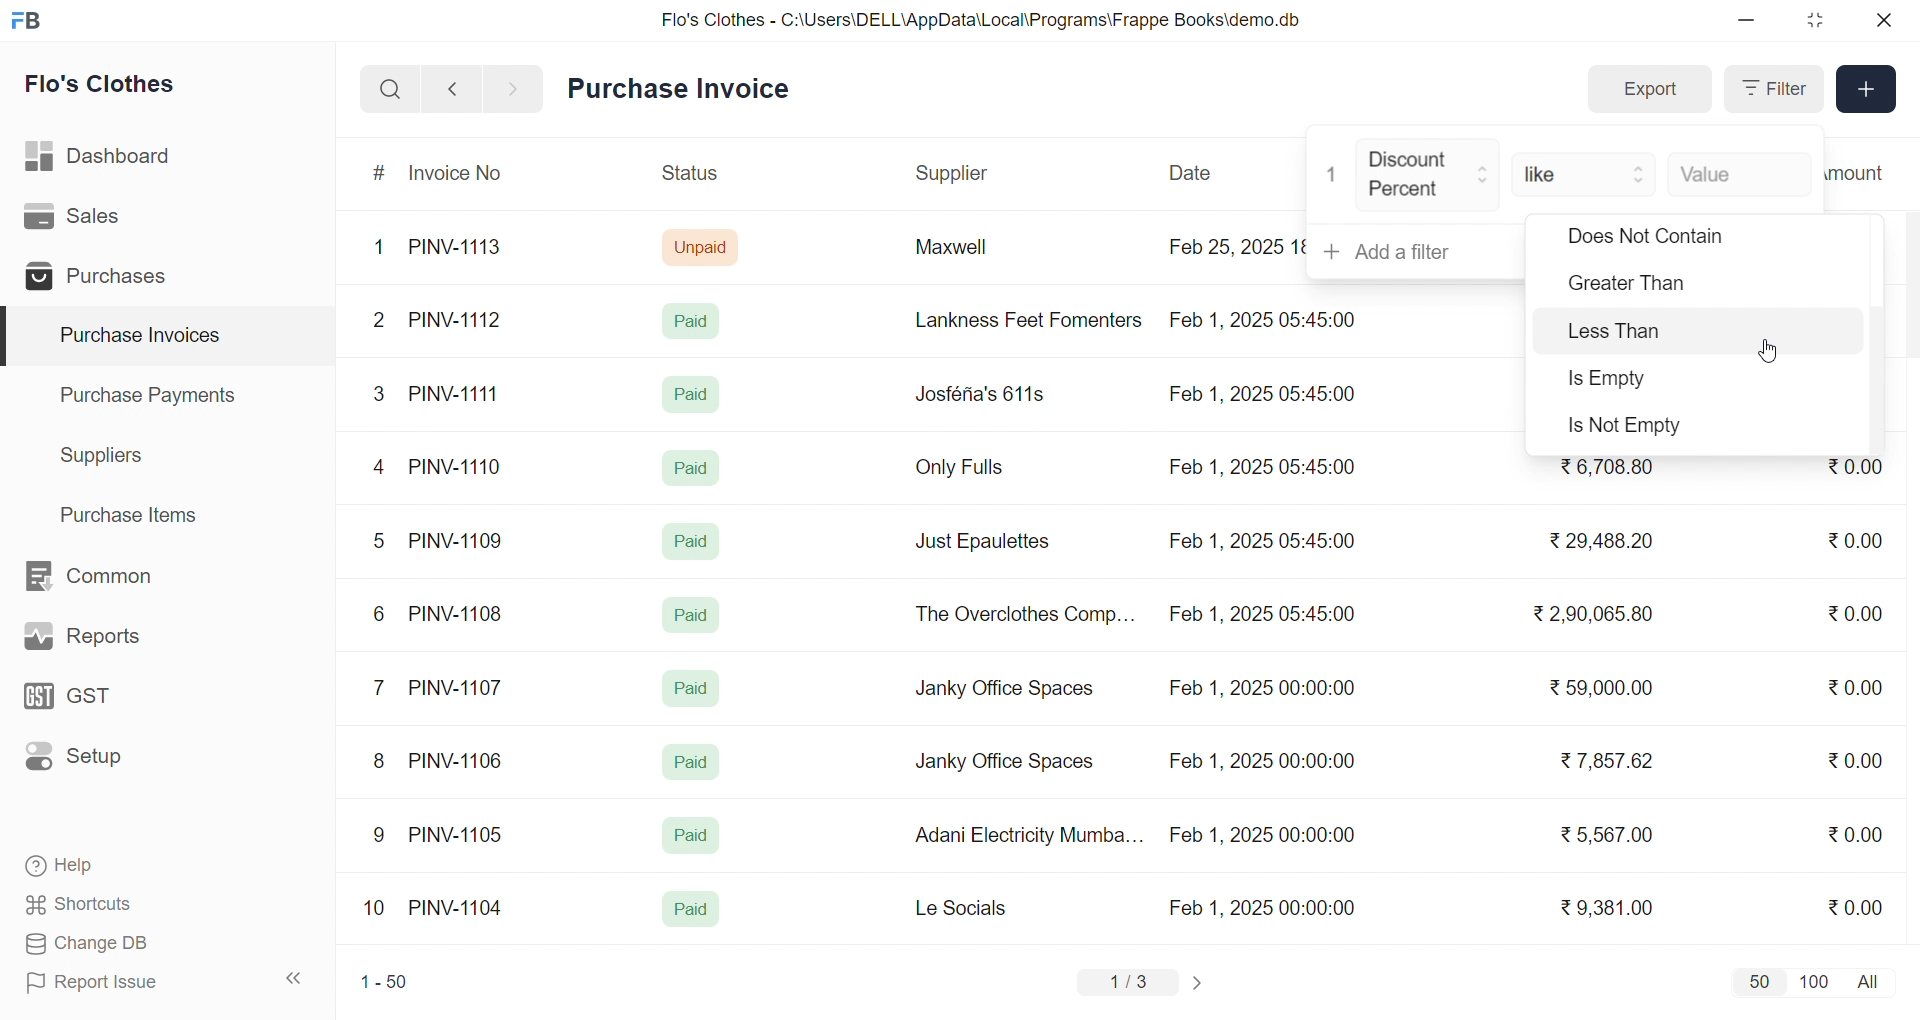 The height and width of the screenshot is (1020, 1920). I want to click on 1-50, so click(384, 984).